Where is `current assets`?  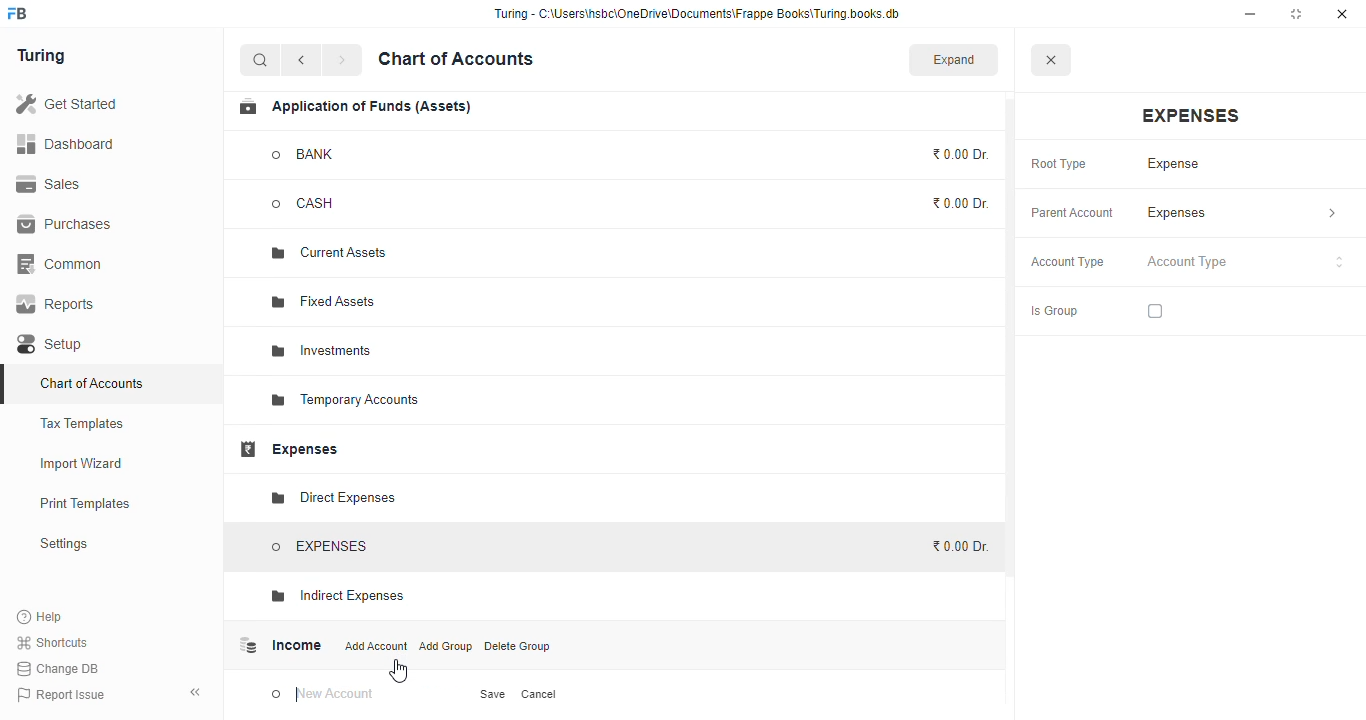
current assets is located at coordinates (329, 254).